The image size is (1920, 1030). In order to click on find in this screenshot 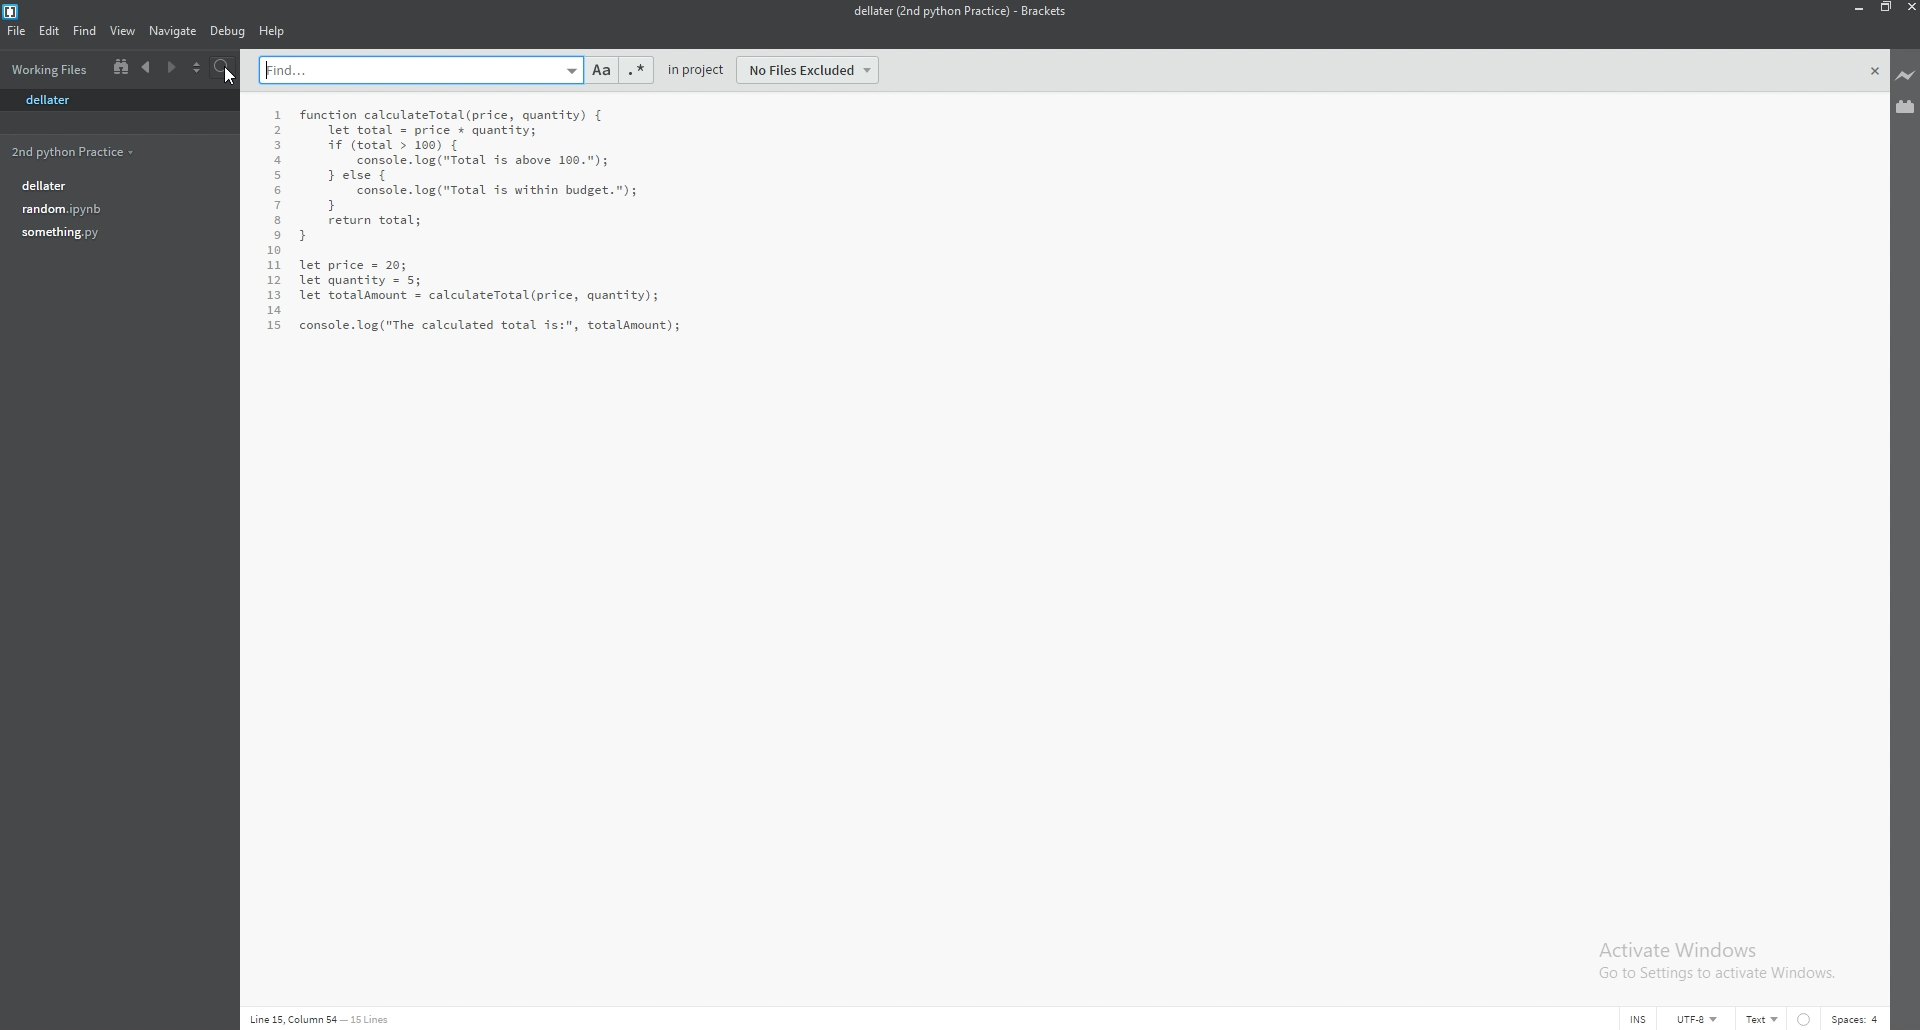, I will do `click(83, 31)`.